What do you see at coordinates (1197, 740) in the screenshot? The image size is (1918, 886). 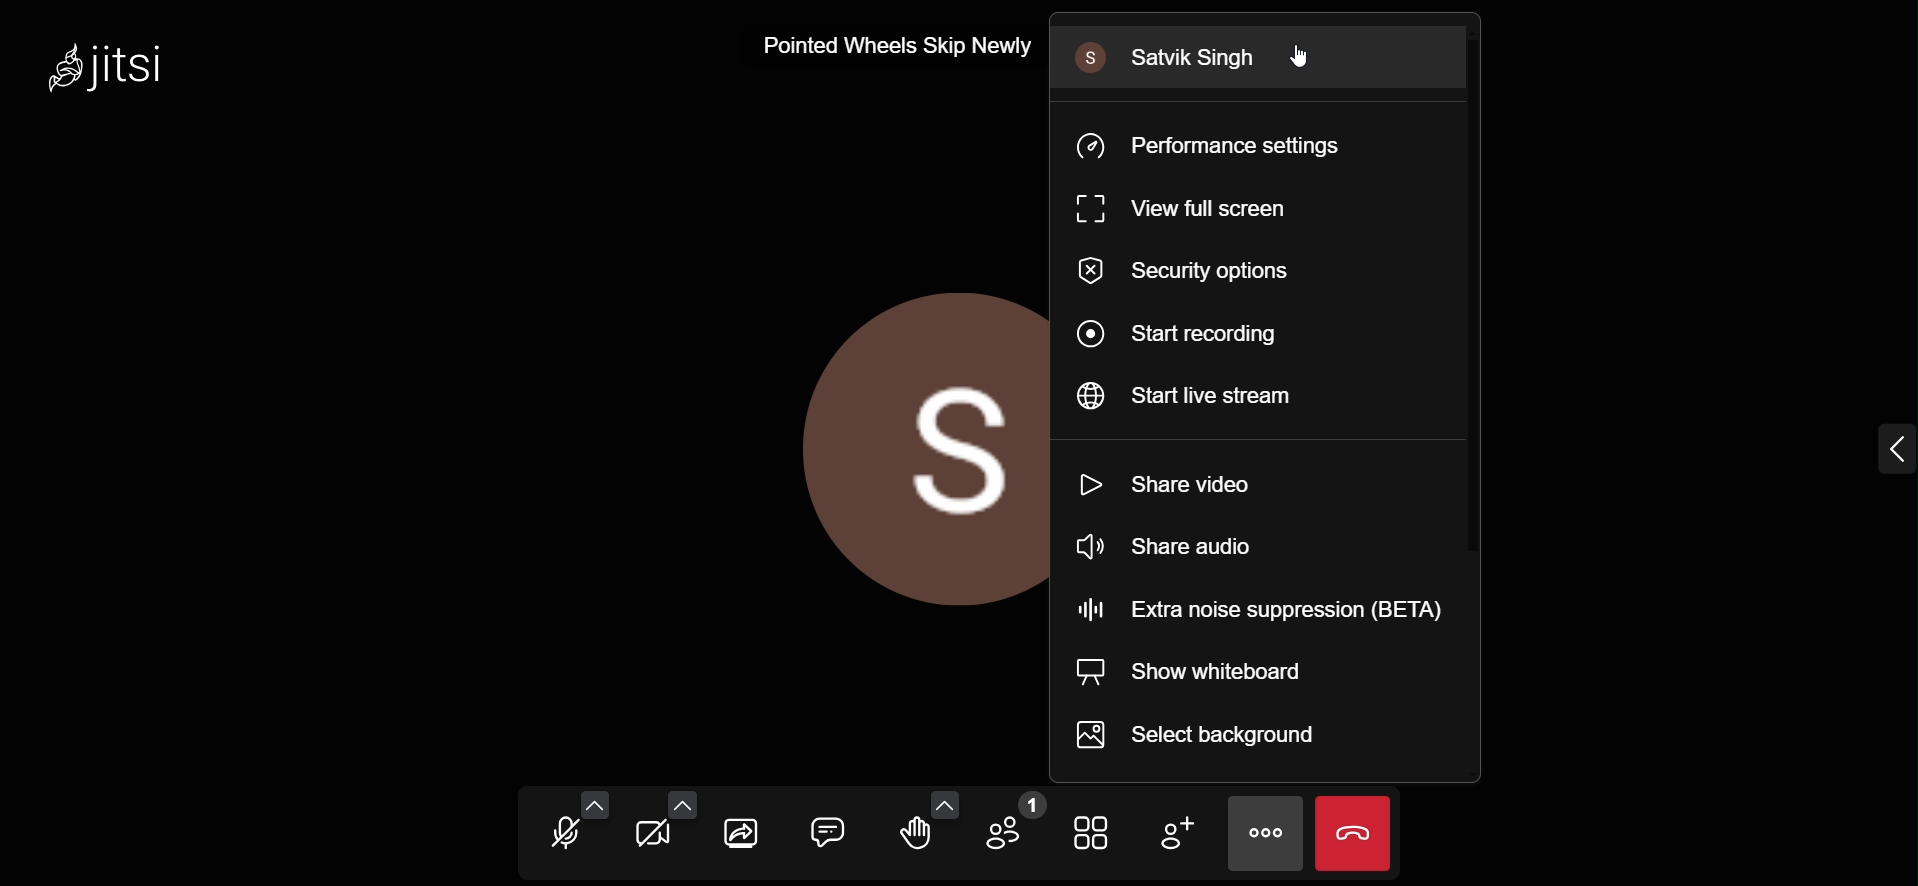 I see `select background` at bounding box center [1197, 740].